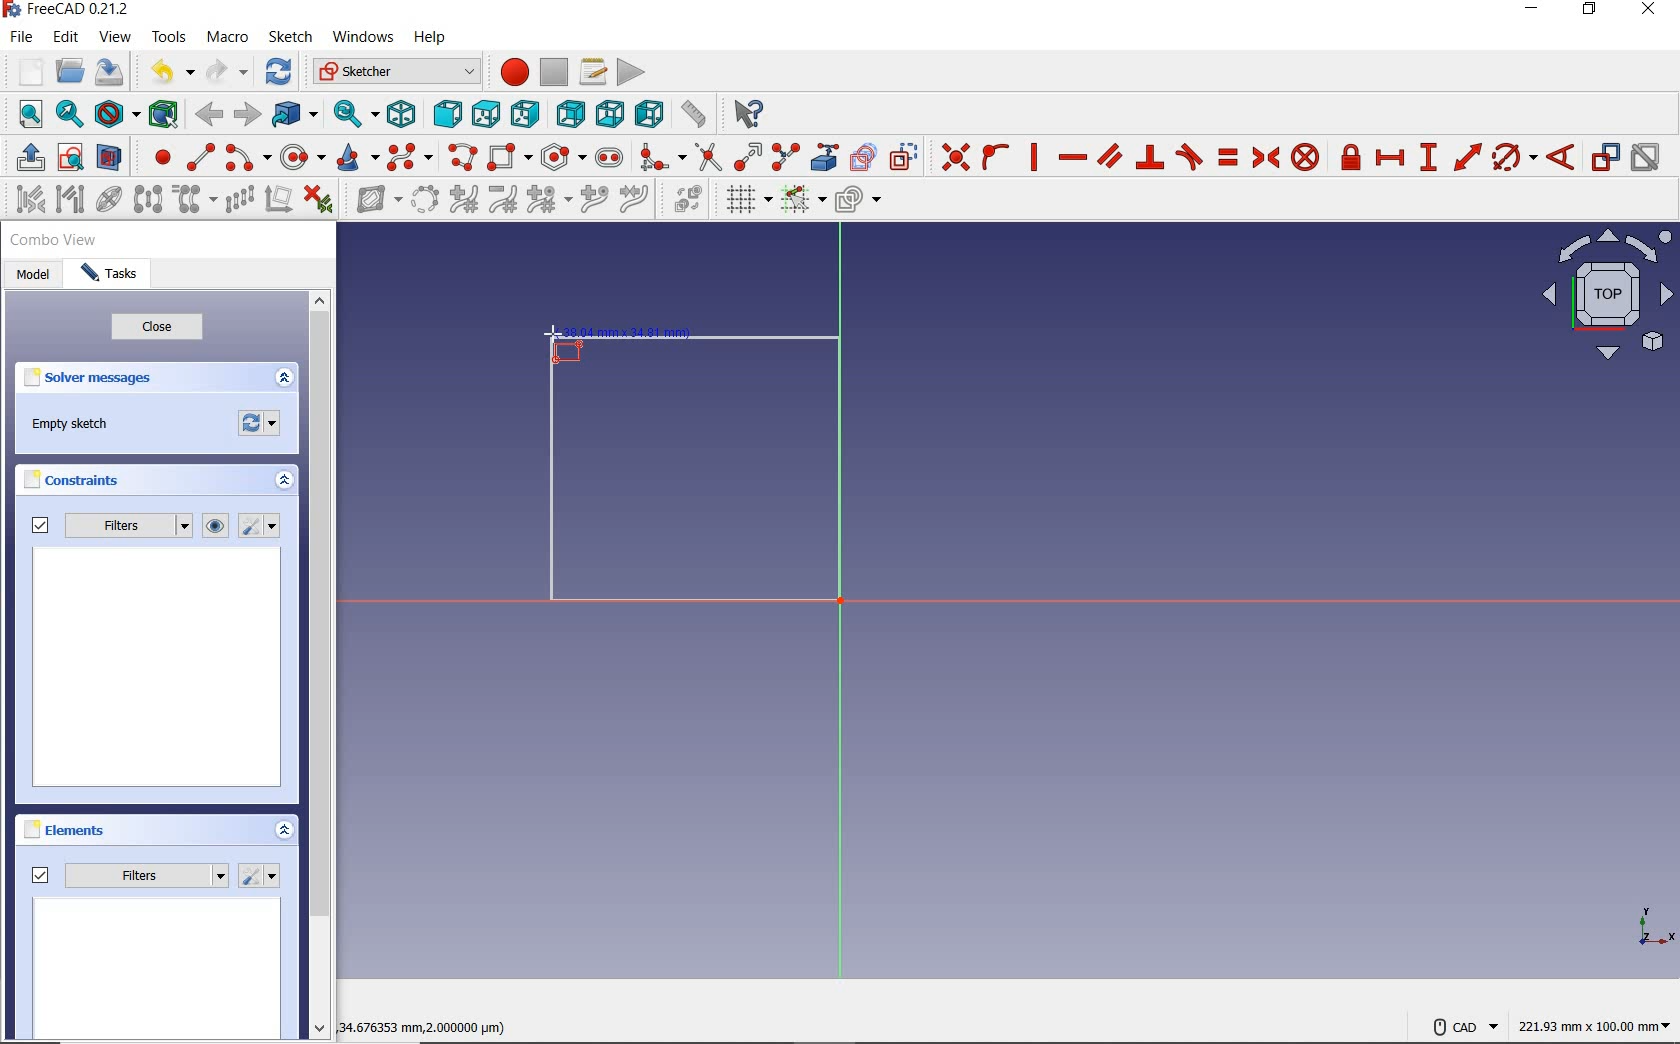 The image size is (1680, 1044). What do you see at coordinates (610, 156) in the screenshot?
I see `create slot` at bounding box center [610, 156].